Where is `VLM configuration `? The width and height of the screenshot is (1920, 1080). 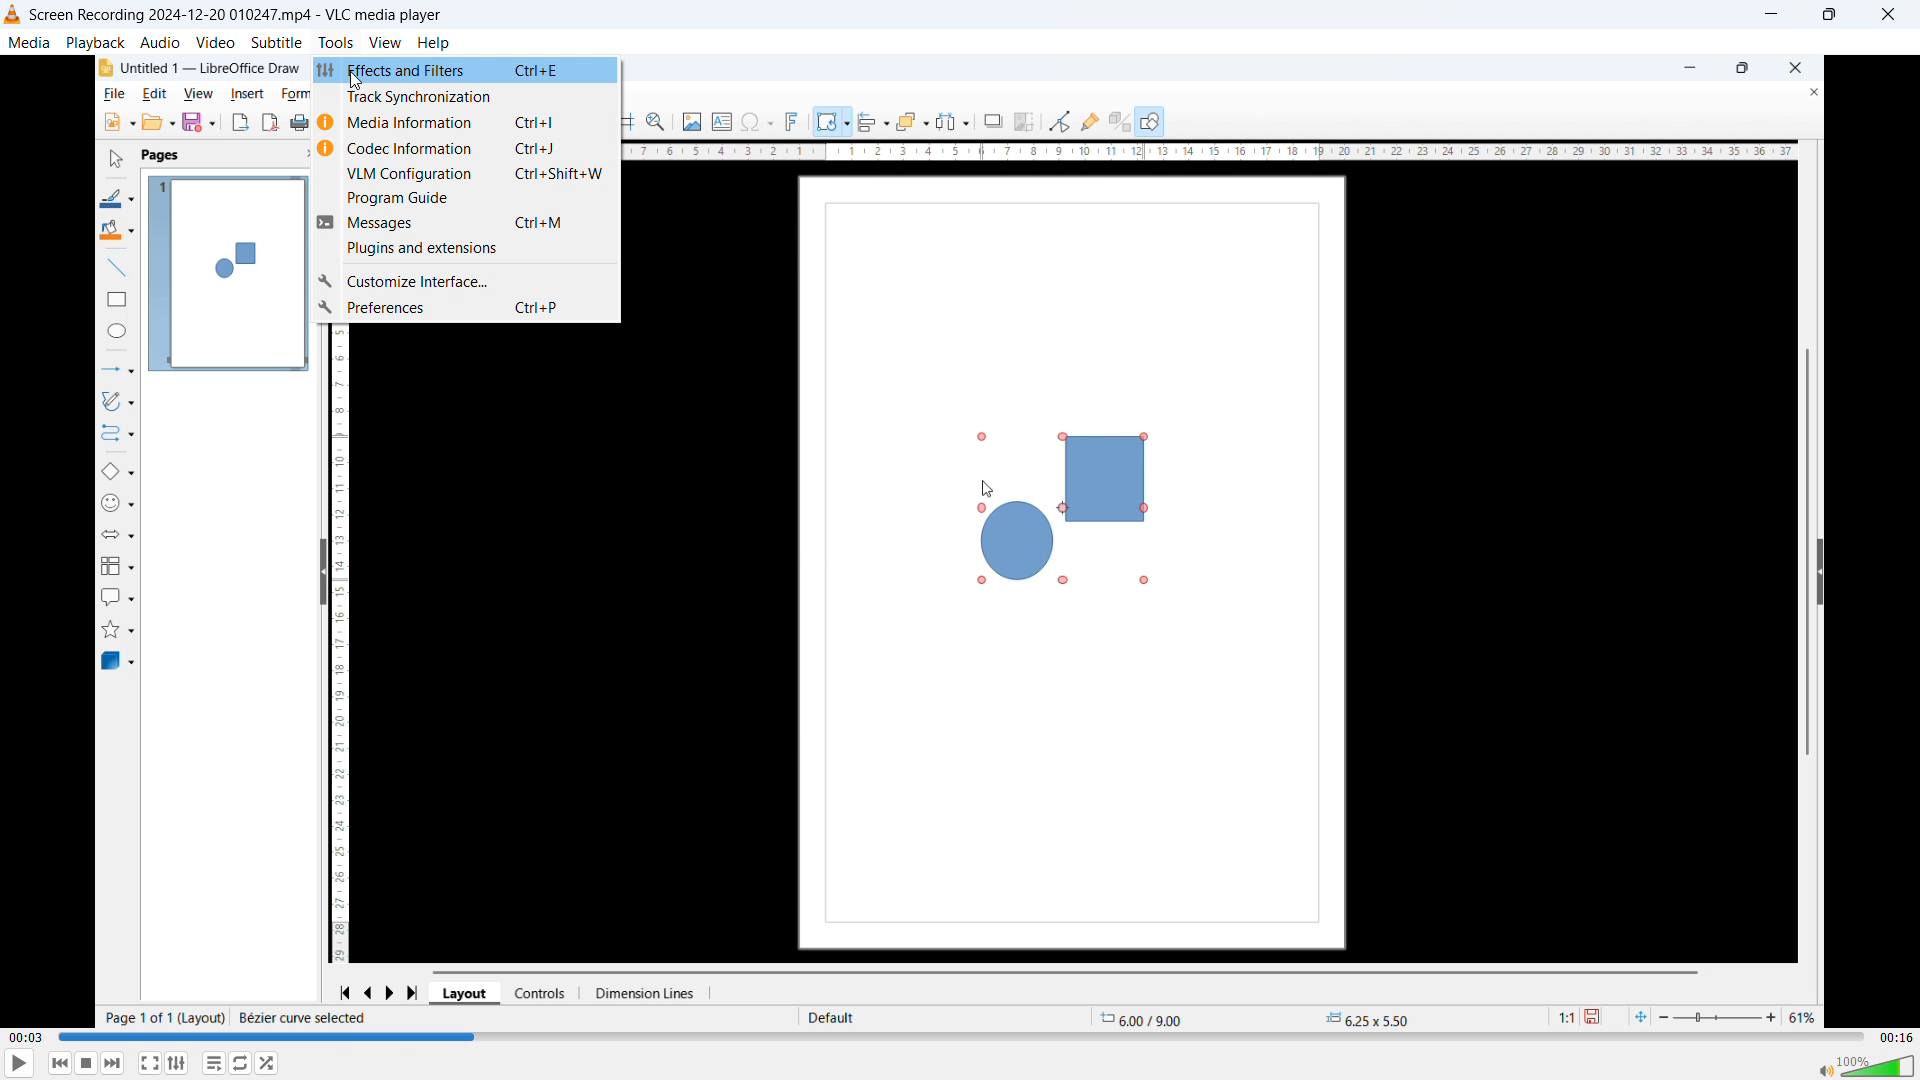 VLM configuration  is located at coordinates (466, 174).